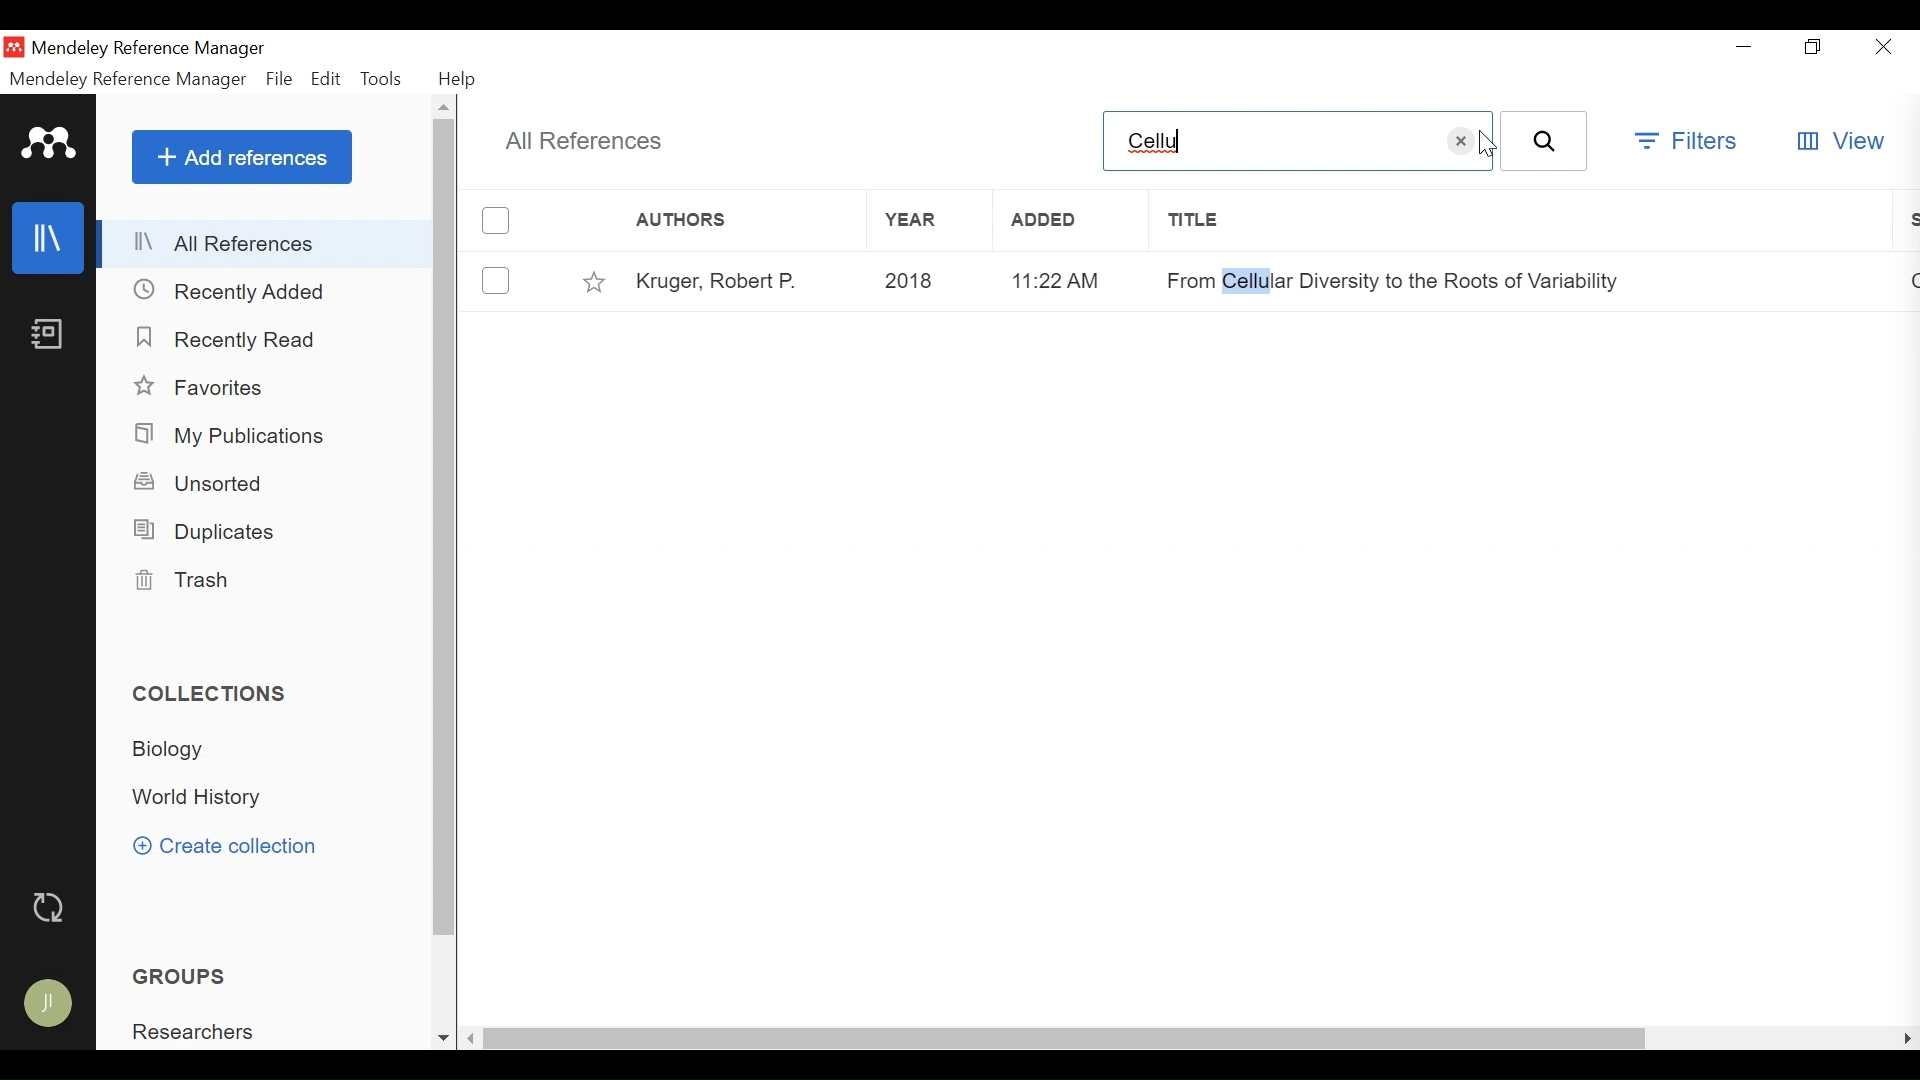  I want to click on Edit, so click(327, 81).